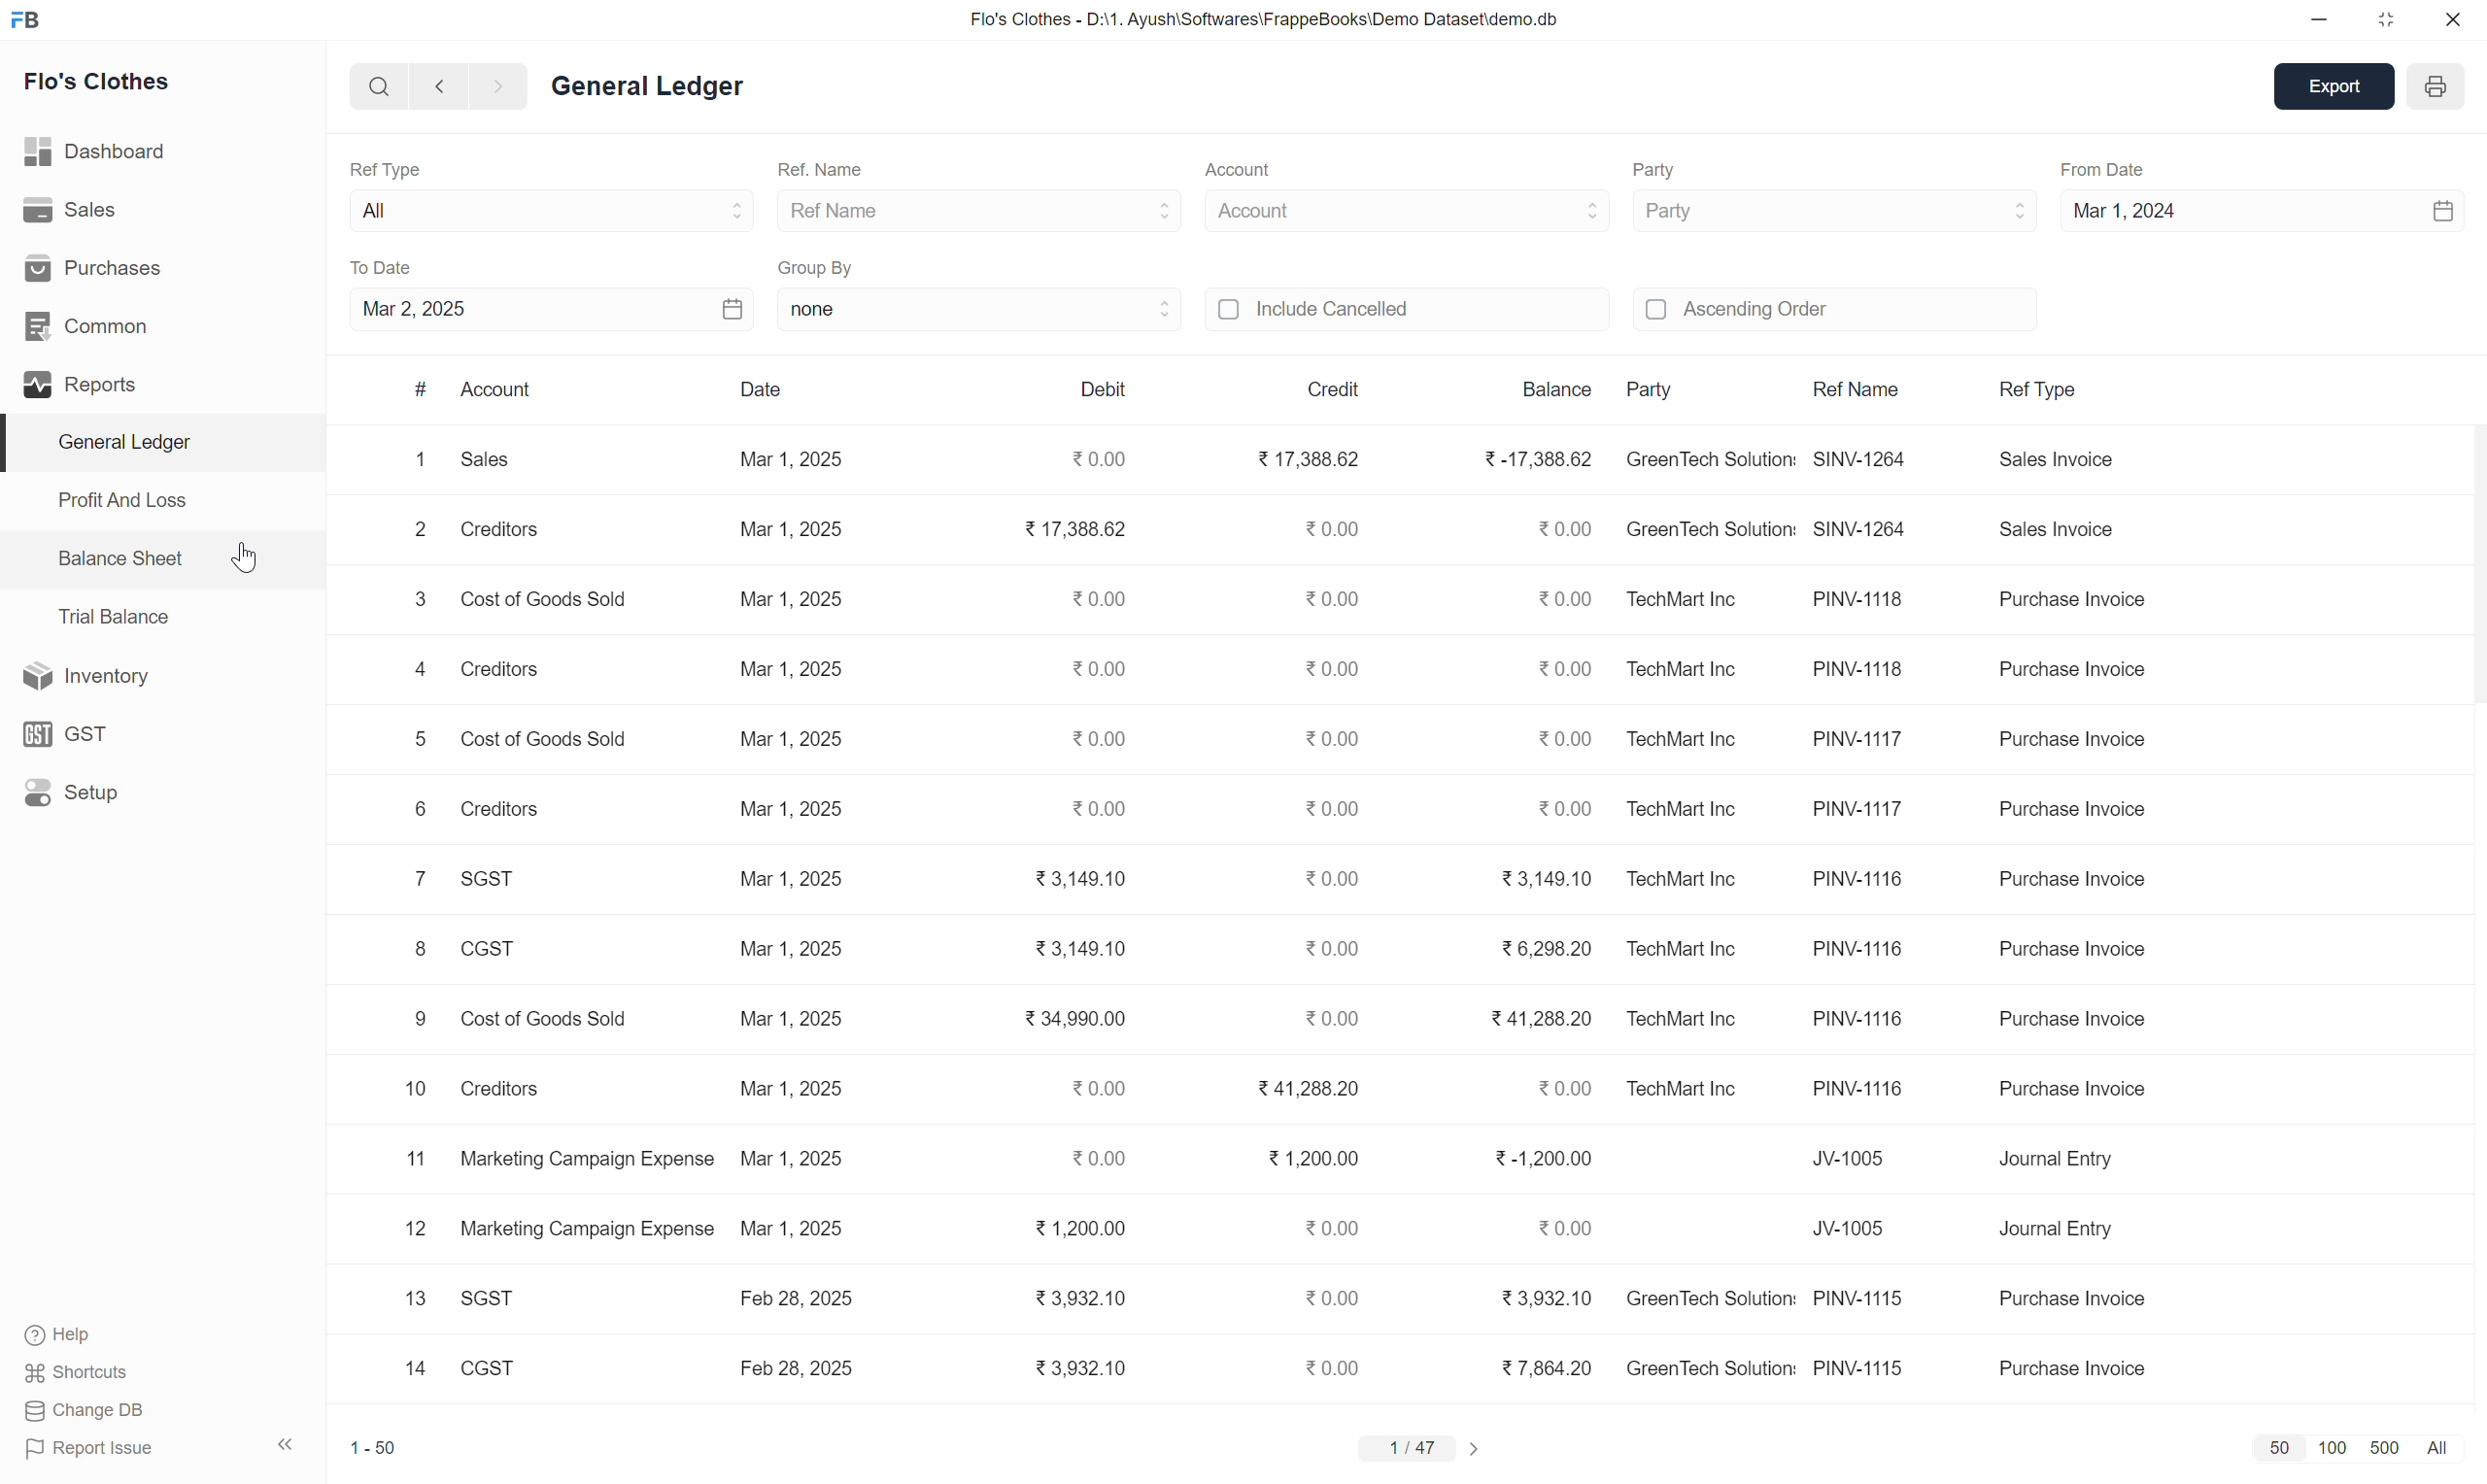  I want to click on 2, so click(422, 531).